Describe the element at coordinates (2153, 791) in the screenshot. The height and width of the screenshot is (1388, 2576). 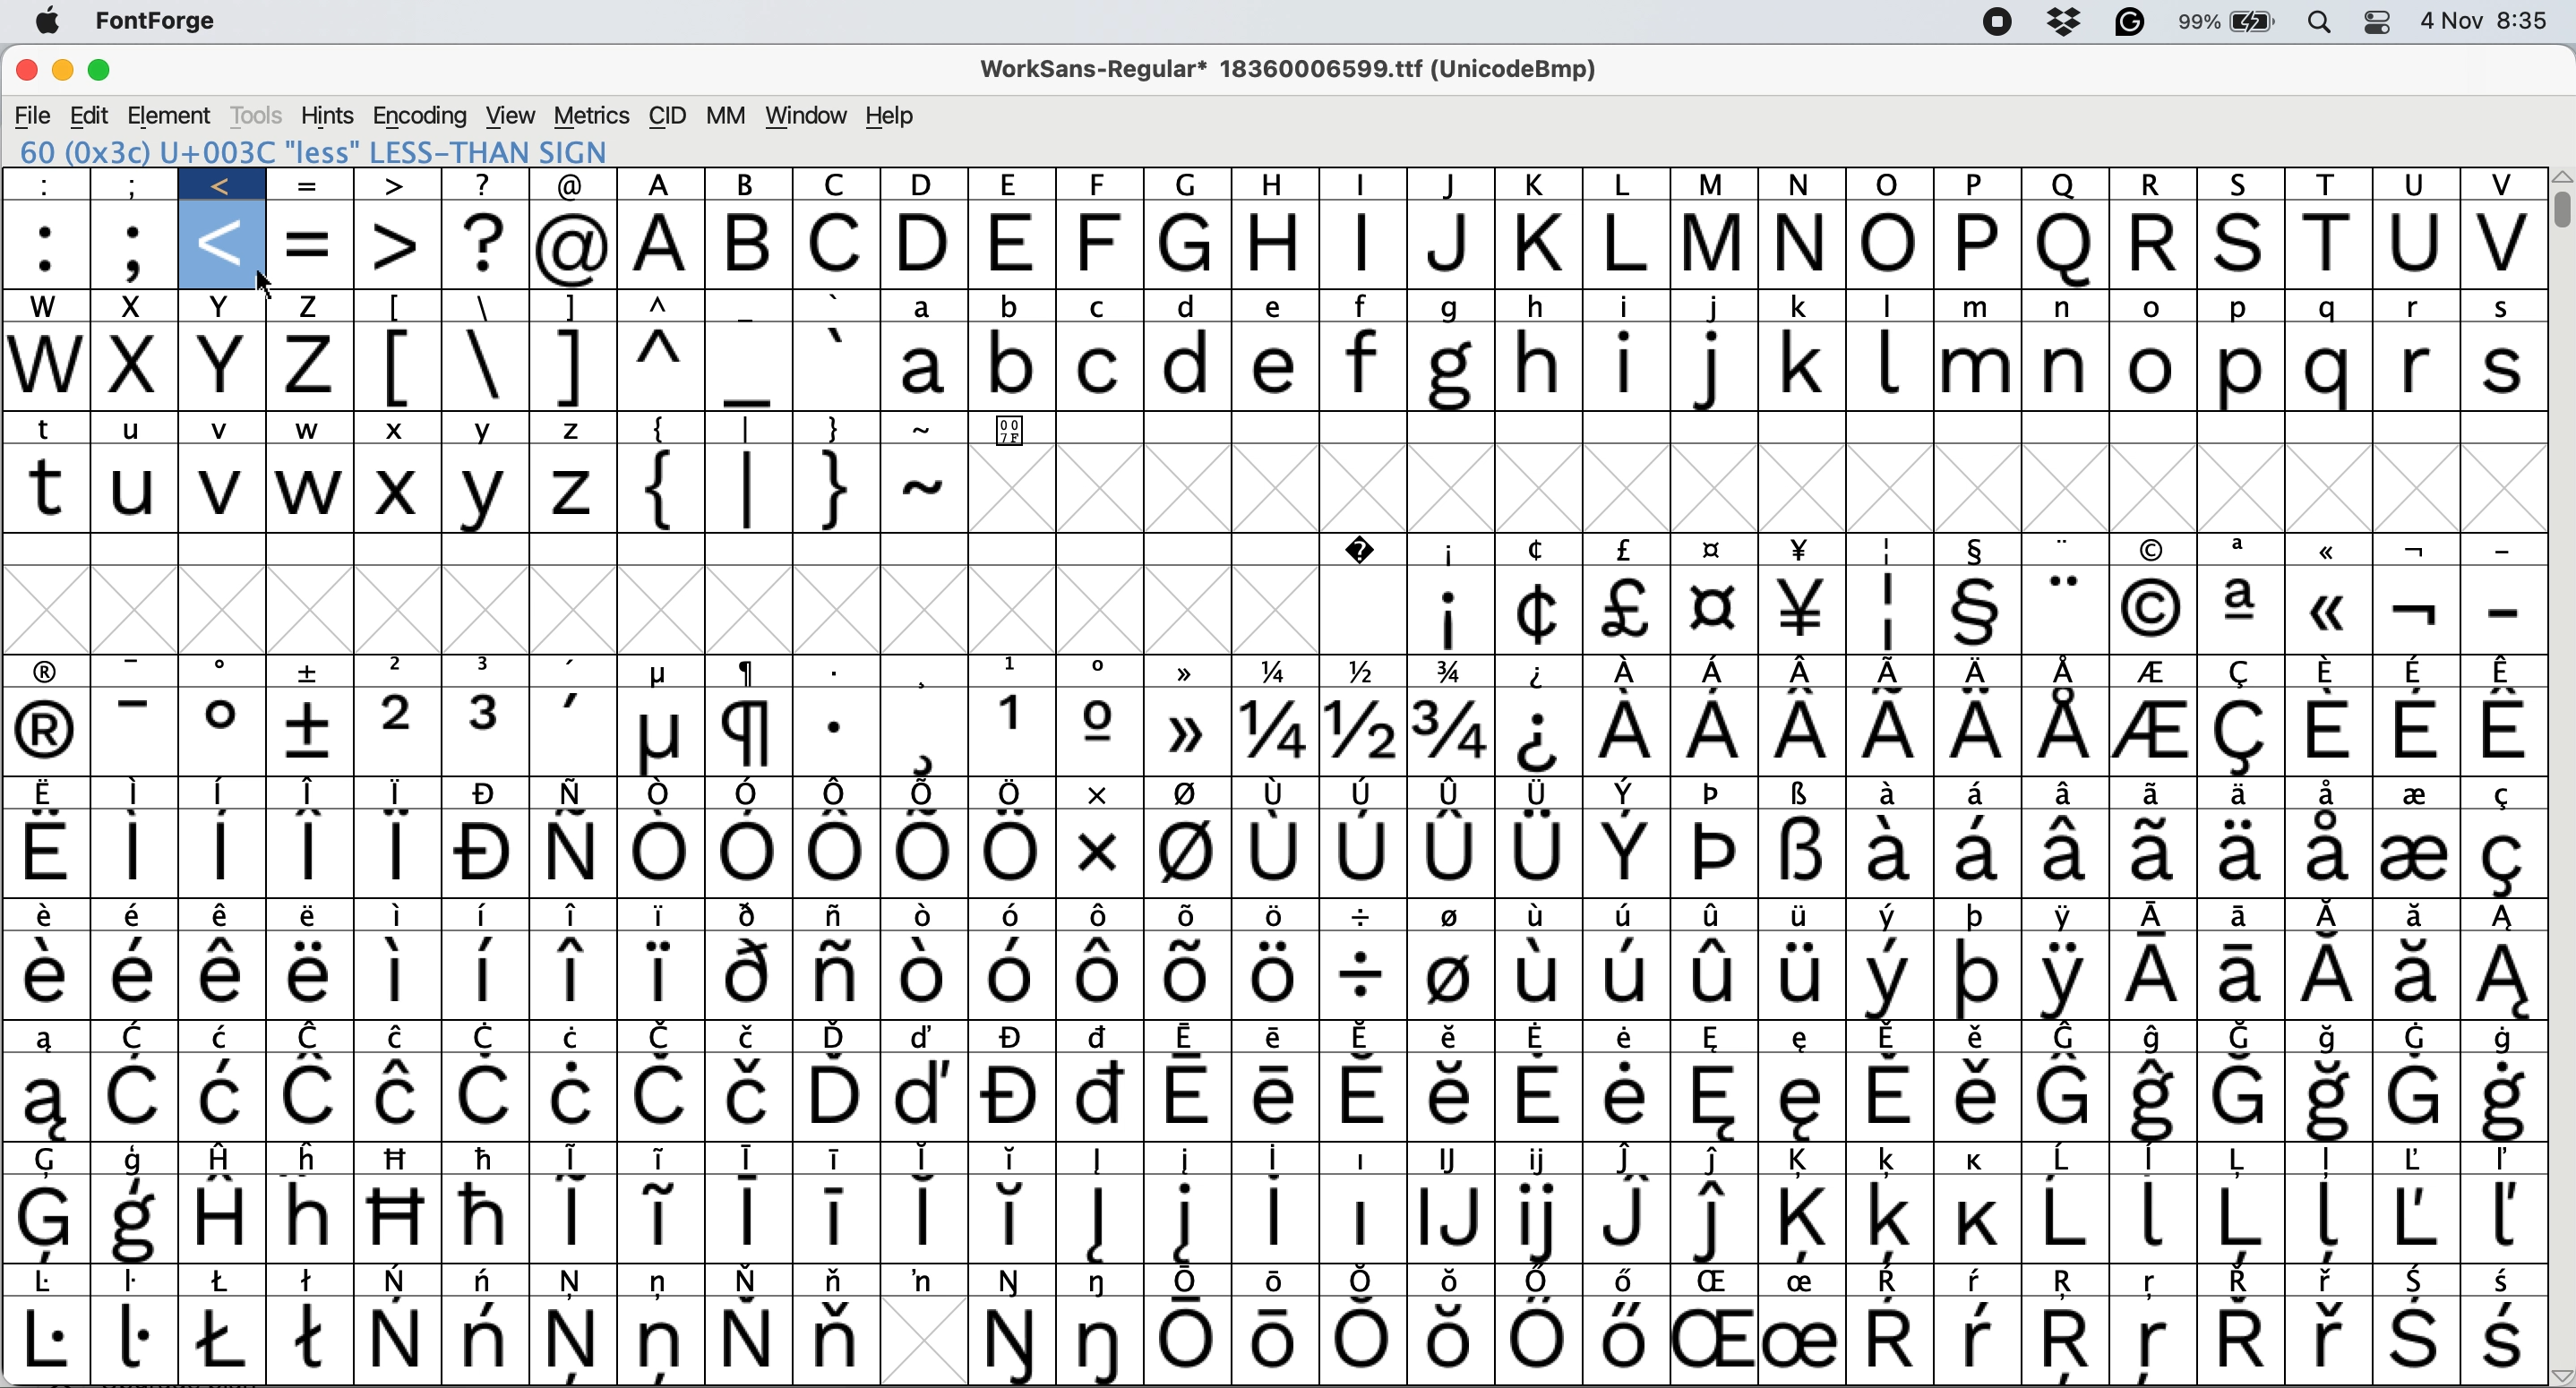
I see `Symbol` at that location.